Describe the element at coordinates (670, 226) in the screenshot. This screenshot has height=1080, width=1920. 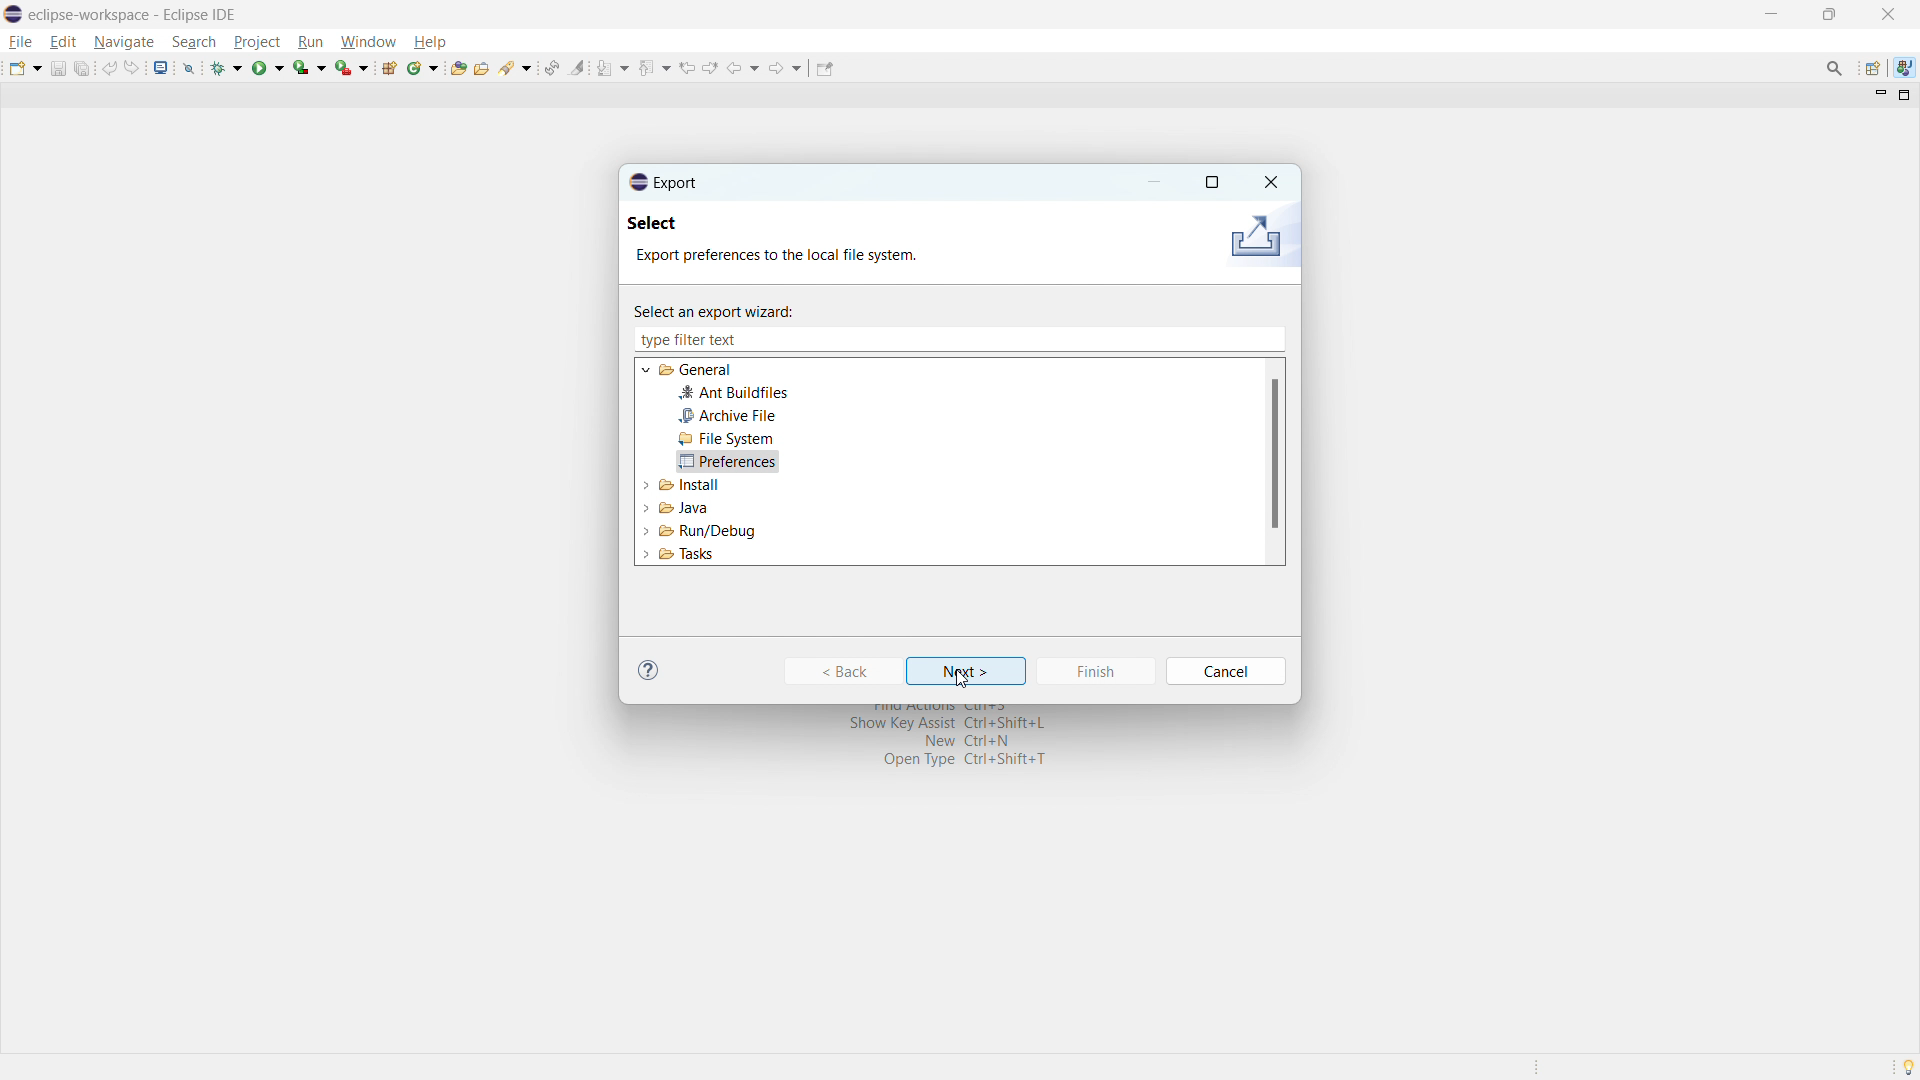
I see `Select` at that location.